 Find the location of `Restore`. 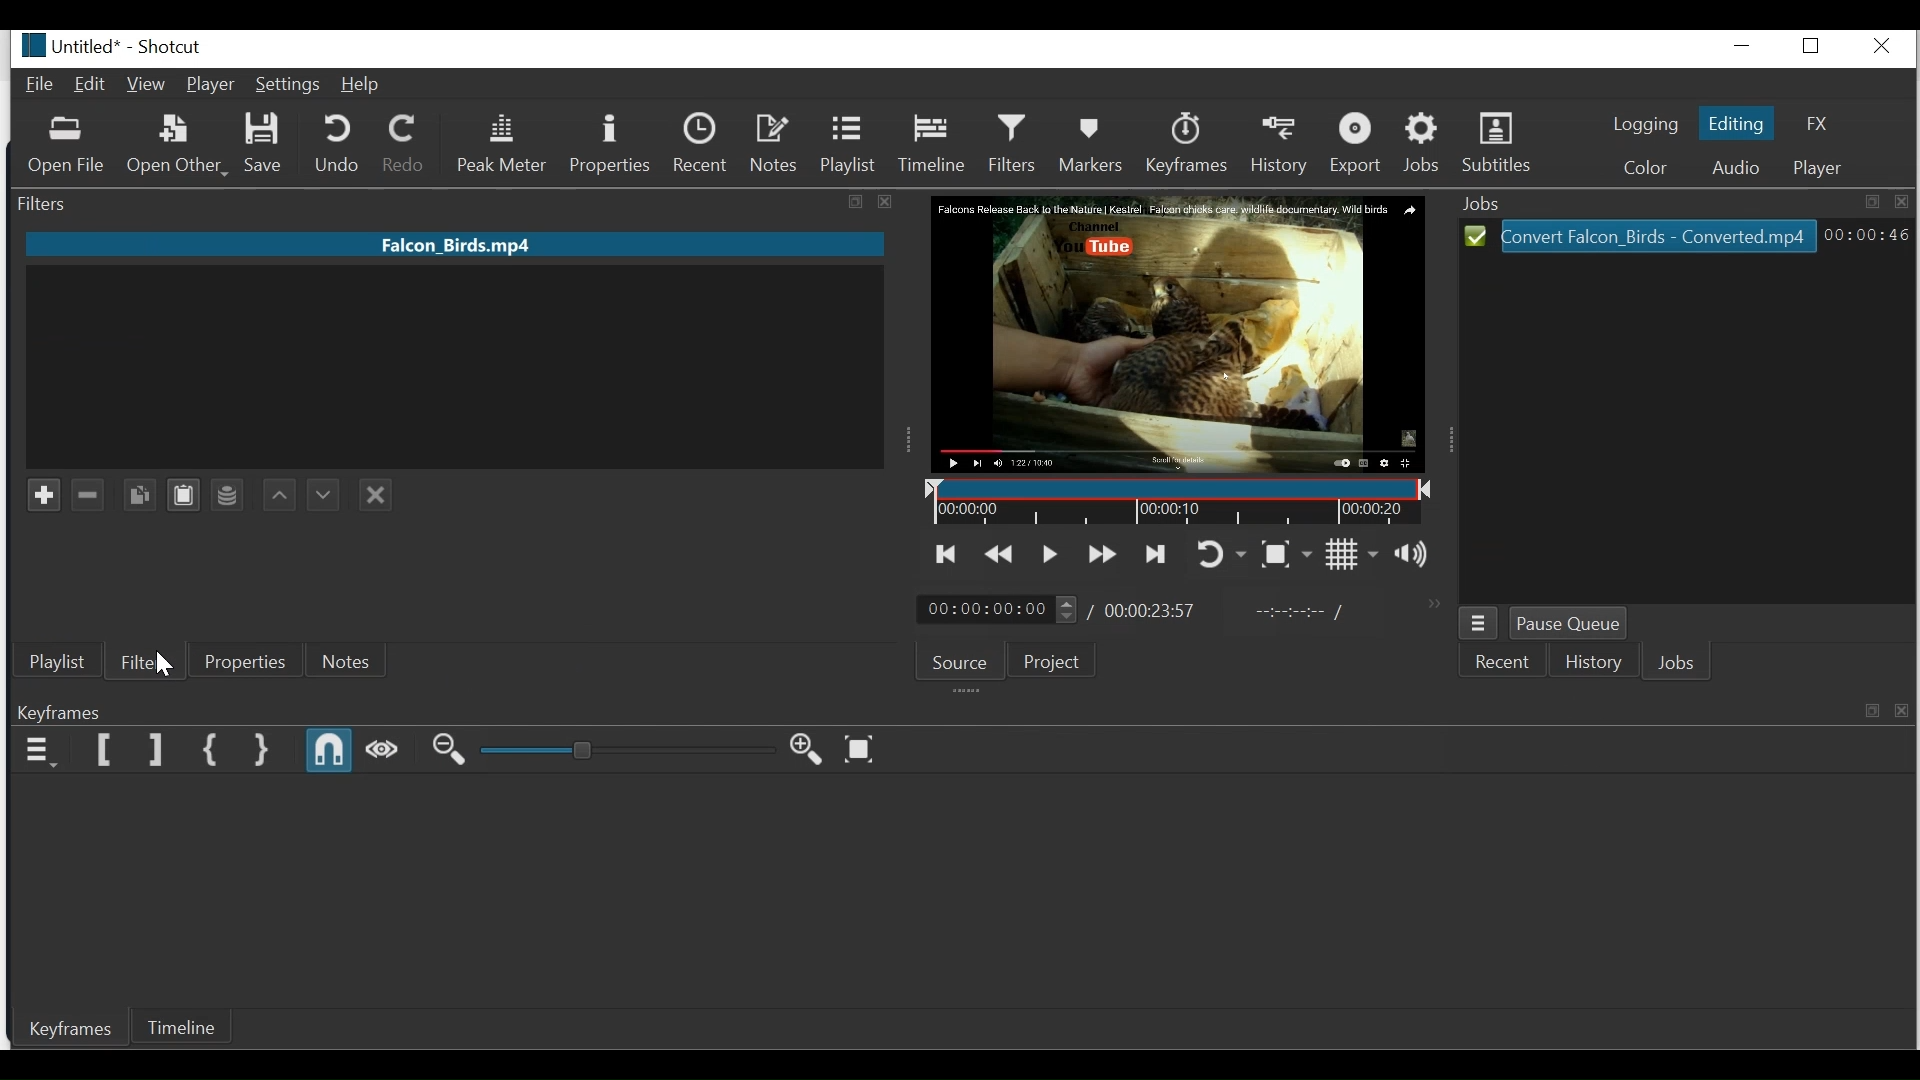

Restore is located at coordinates (1816, 47).